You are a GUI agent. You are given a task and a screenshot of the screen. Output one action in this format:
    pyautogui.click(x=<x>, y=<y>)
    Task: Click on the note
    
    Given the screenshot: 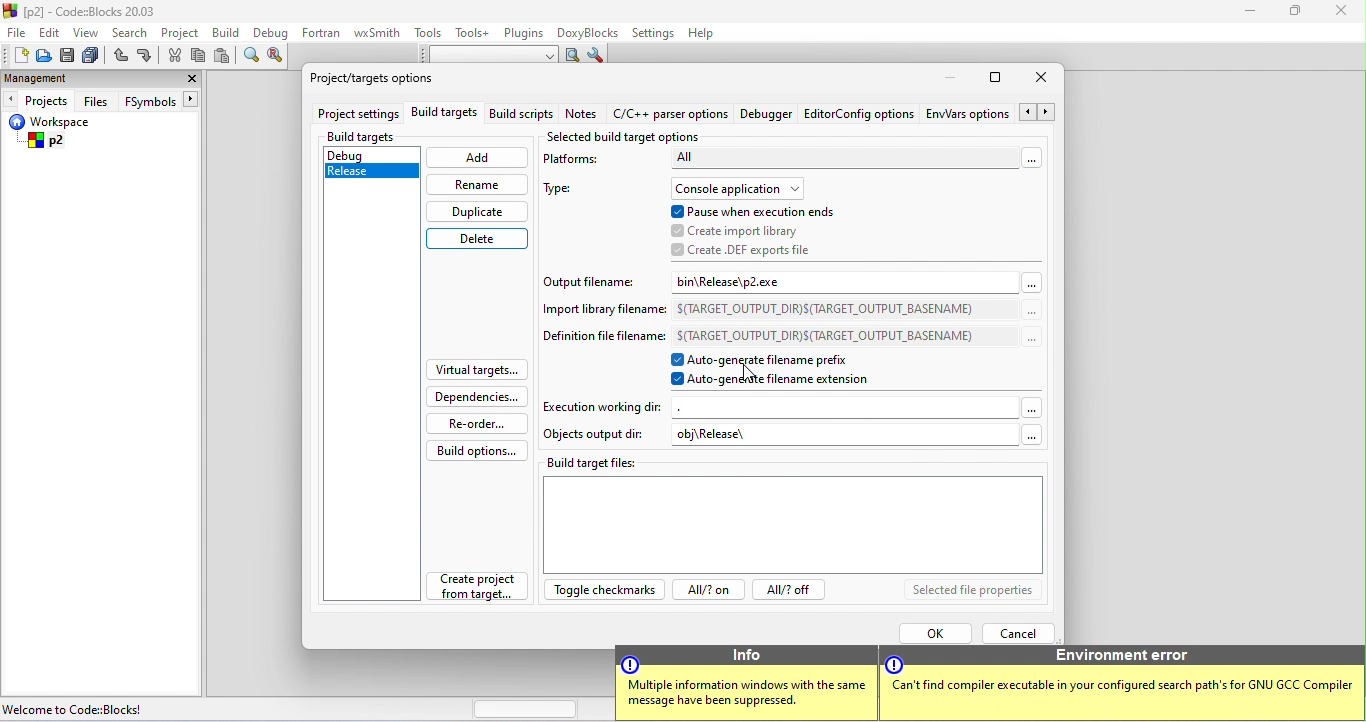 What is the action you would take?
    pyautogui.click(x=583, y=116)
    